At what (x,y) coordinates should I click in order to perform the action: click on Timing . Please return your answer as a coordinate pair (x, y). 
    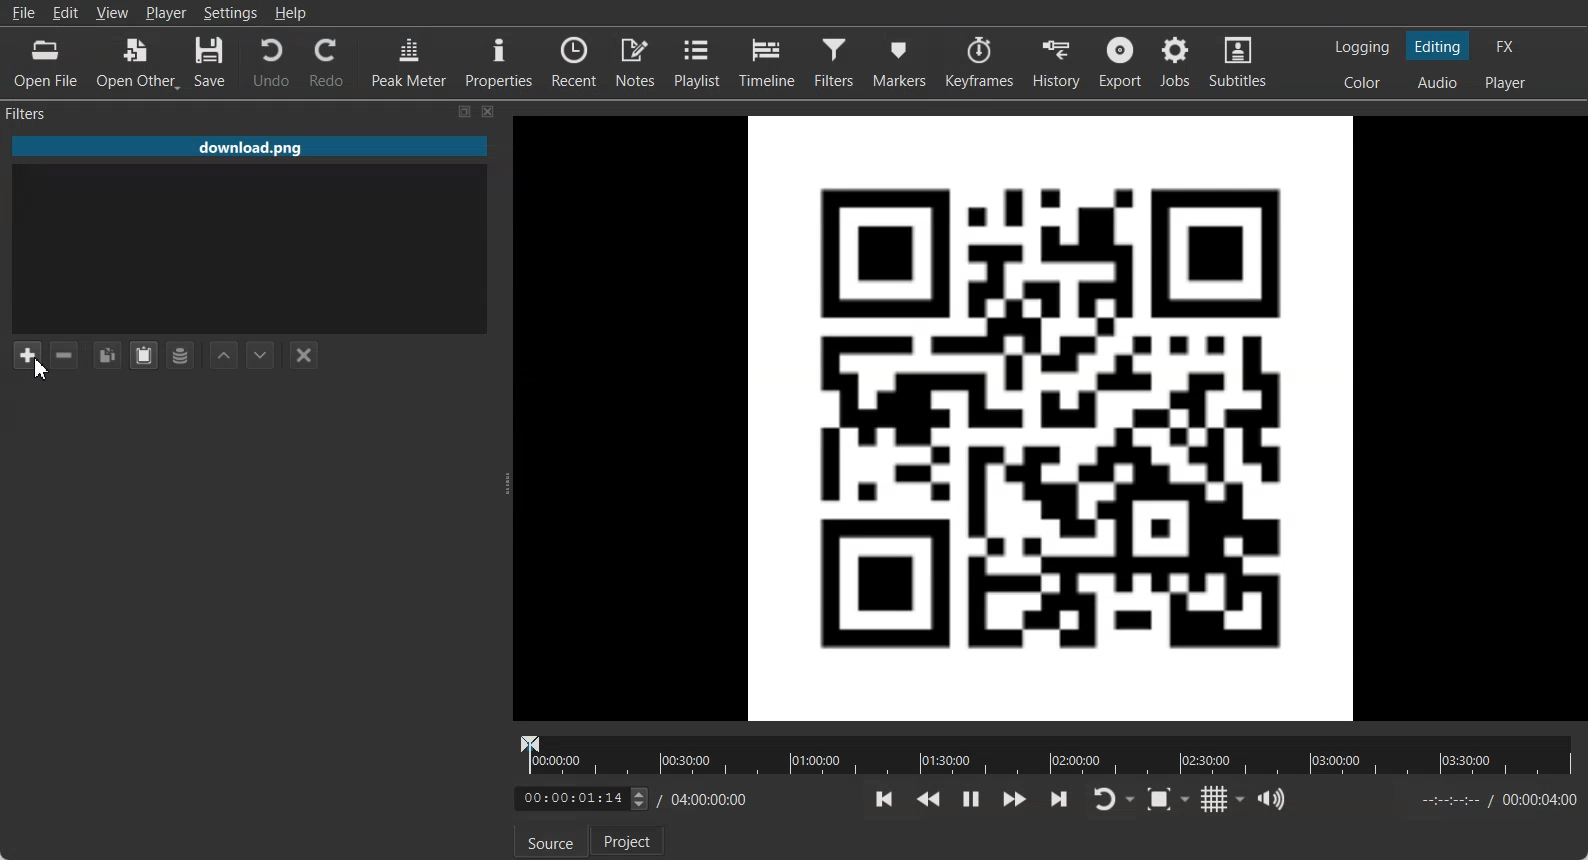
    Looking at the image, I should click on (704, 799).